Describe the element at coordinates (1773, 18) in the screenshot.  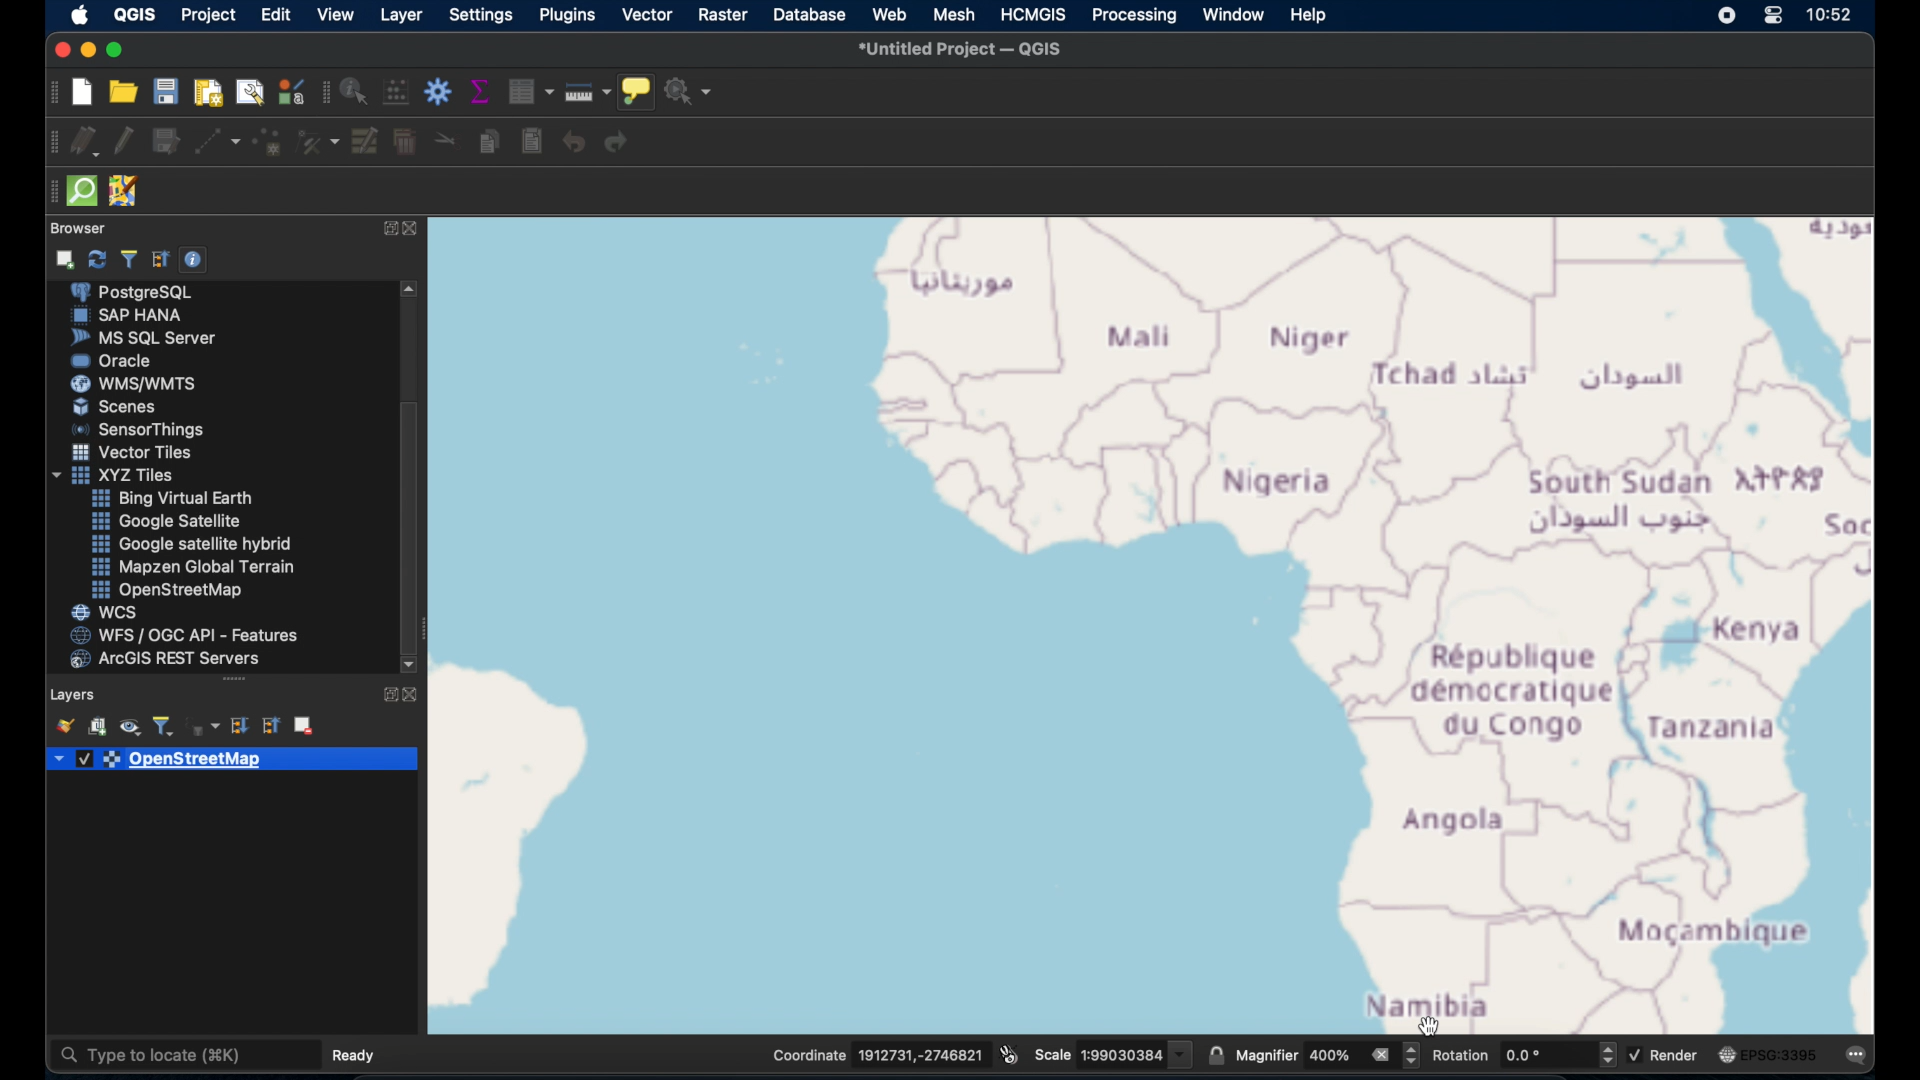
I see `control center` at that location.